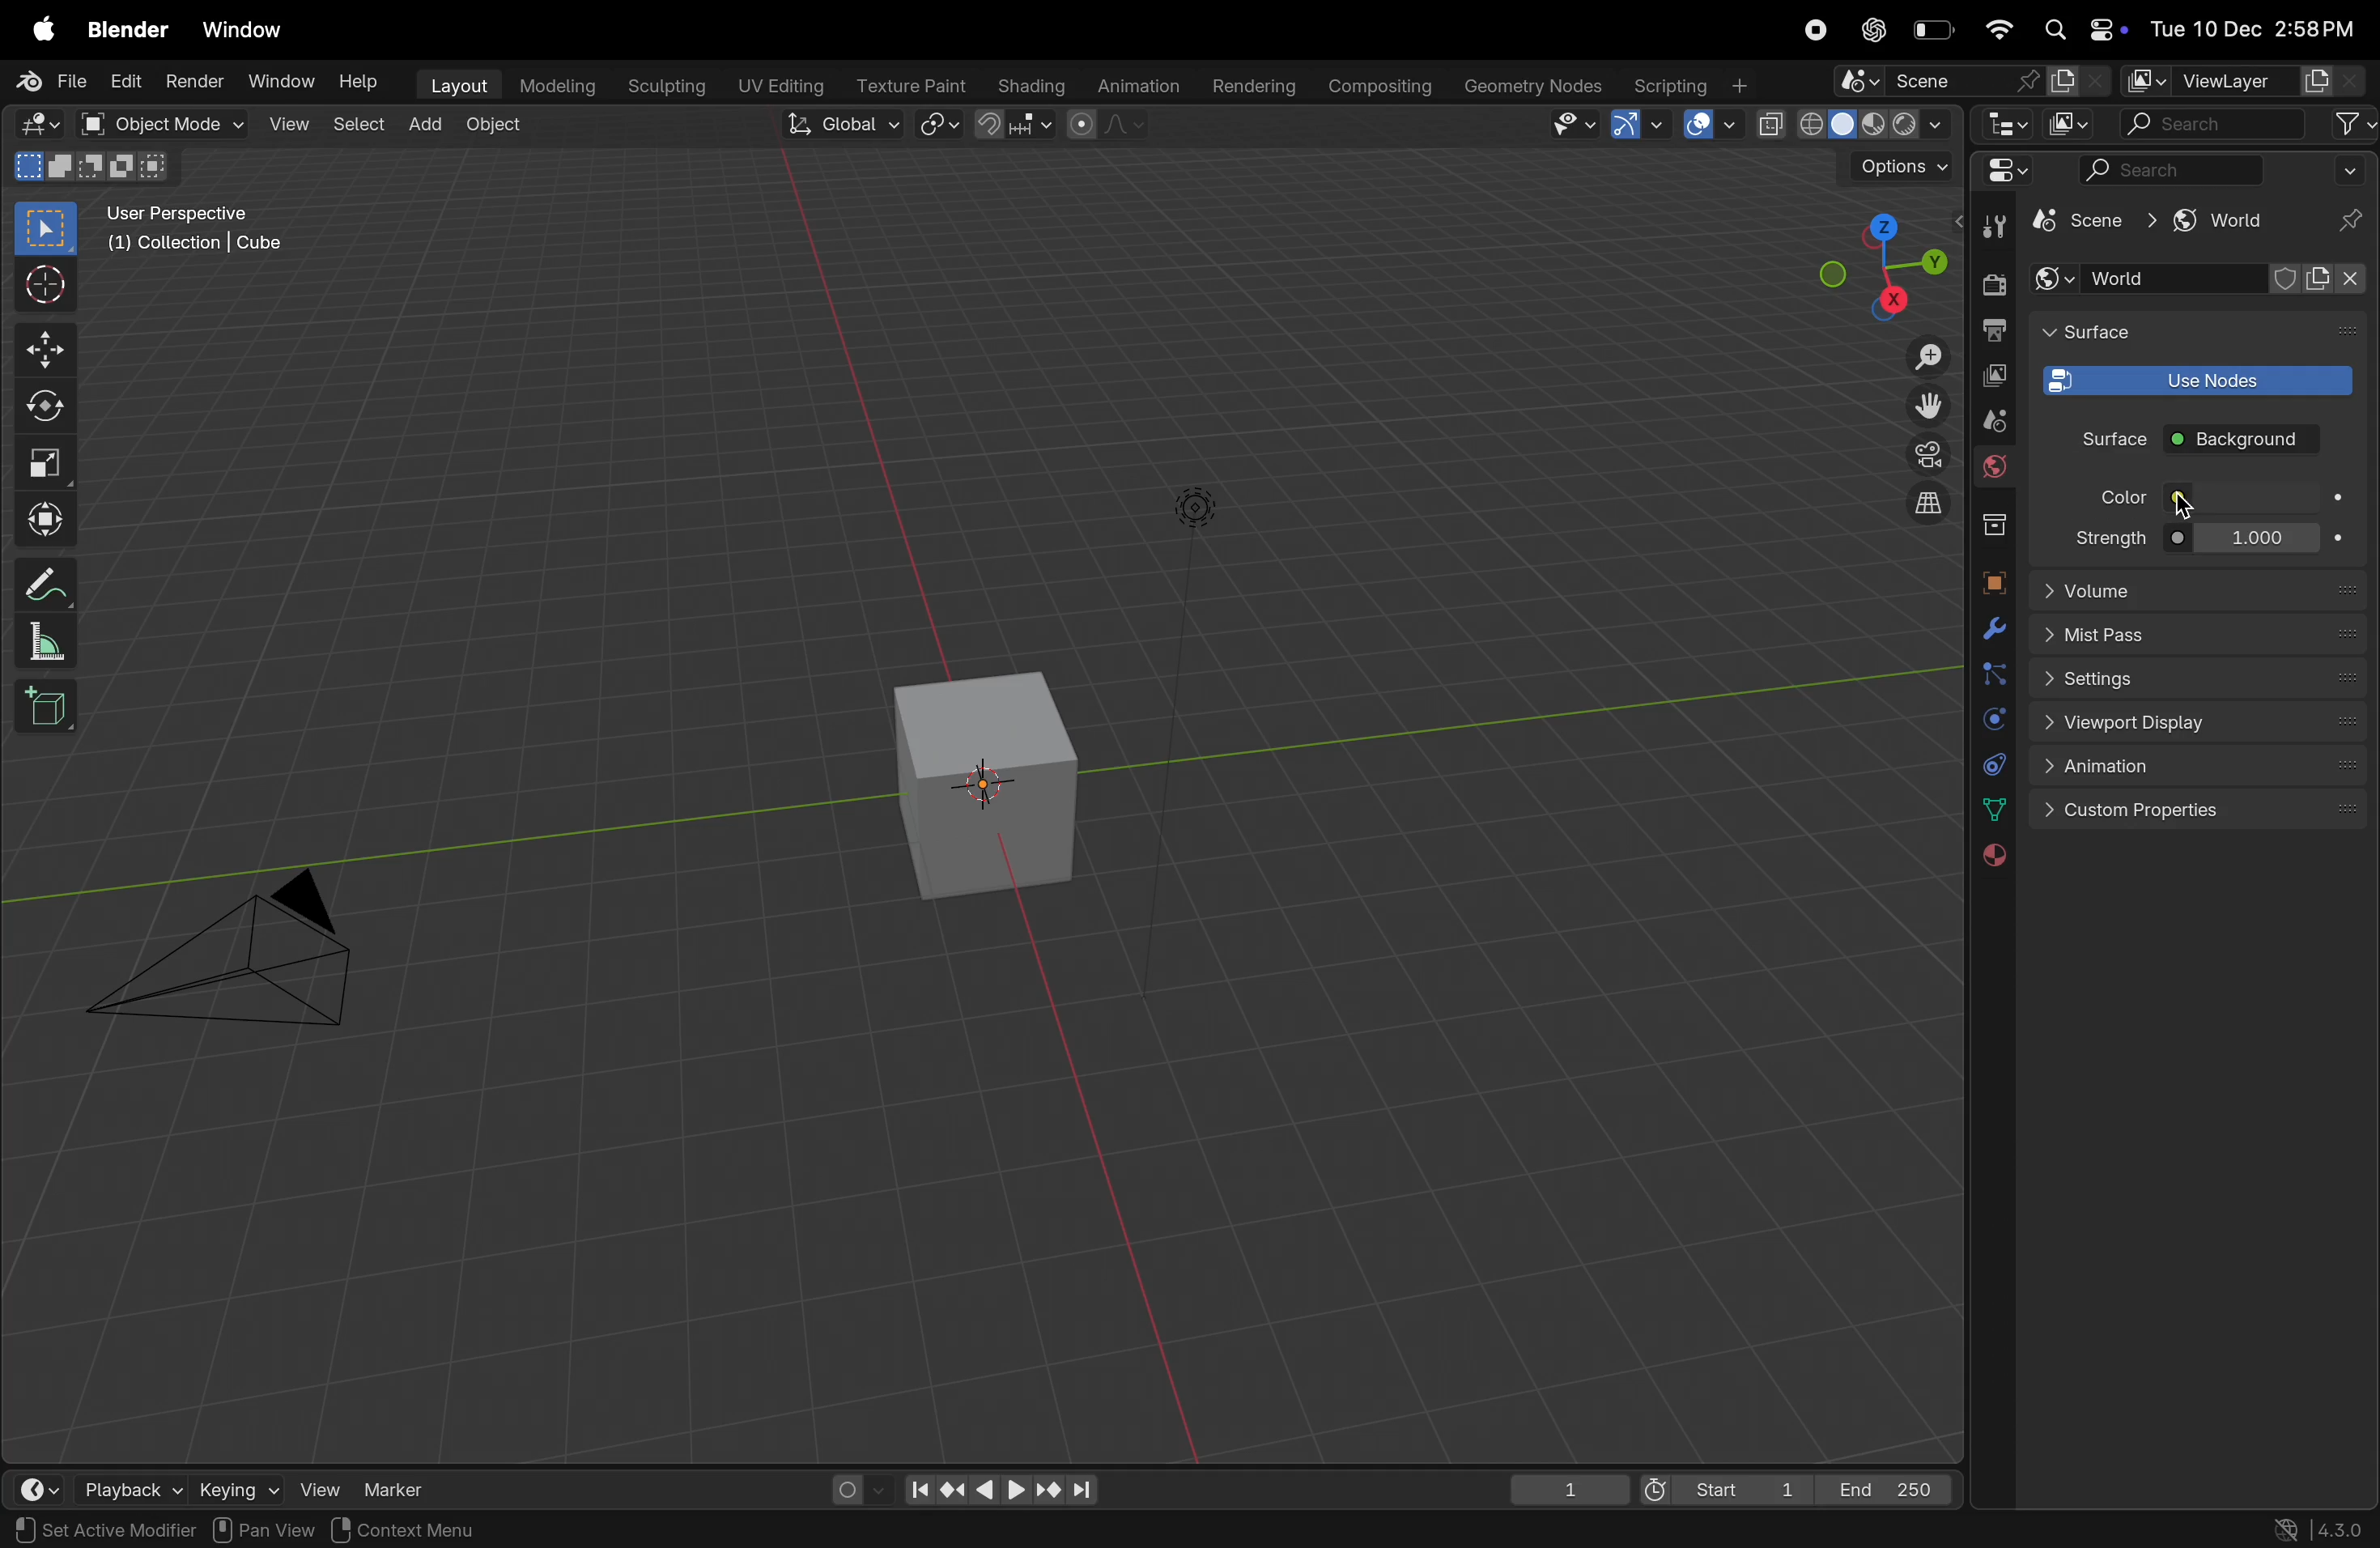 Image resolution: width=2380 pixels, height=1548 pixels. Describe the element at coordinates (47, 228) in the screenshot. I see `selective` at that location.